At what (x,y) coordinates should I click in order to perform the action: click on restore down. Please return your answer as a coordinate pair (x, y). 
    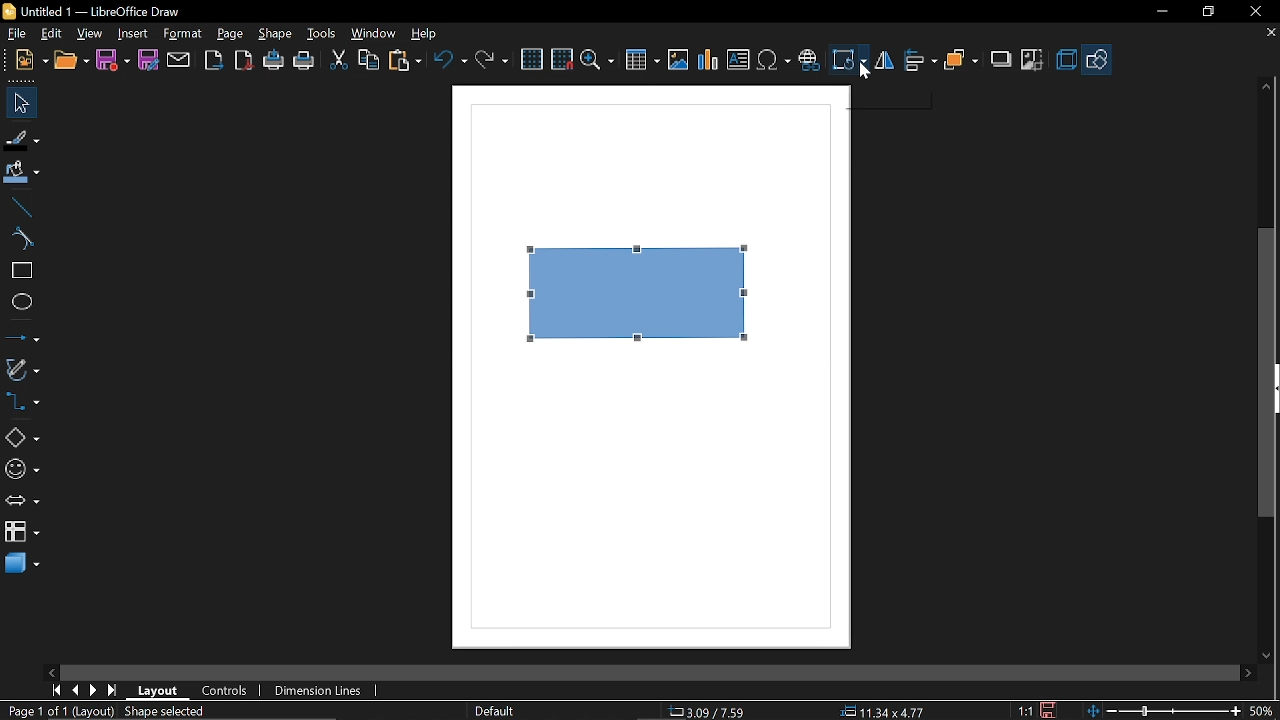
    Looking at the image, I should click on (1208, 12).